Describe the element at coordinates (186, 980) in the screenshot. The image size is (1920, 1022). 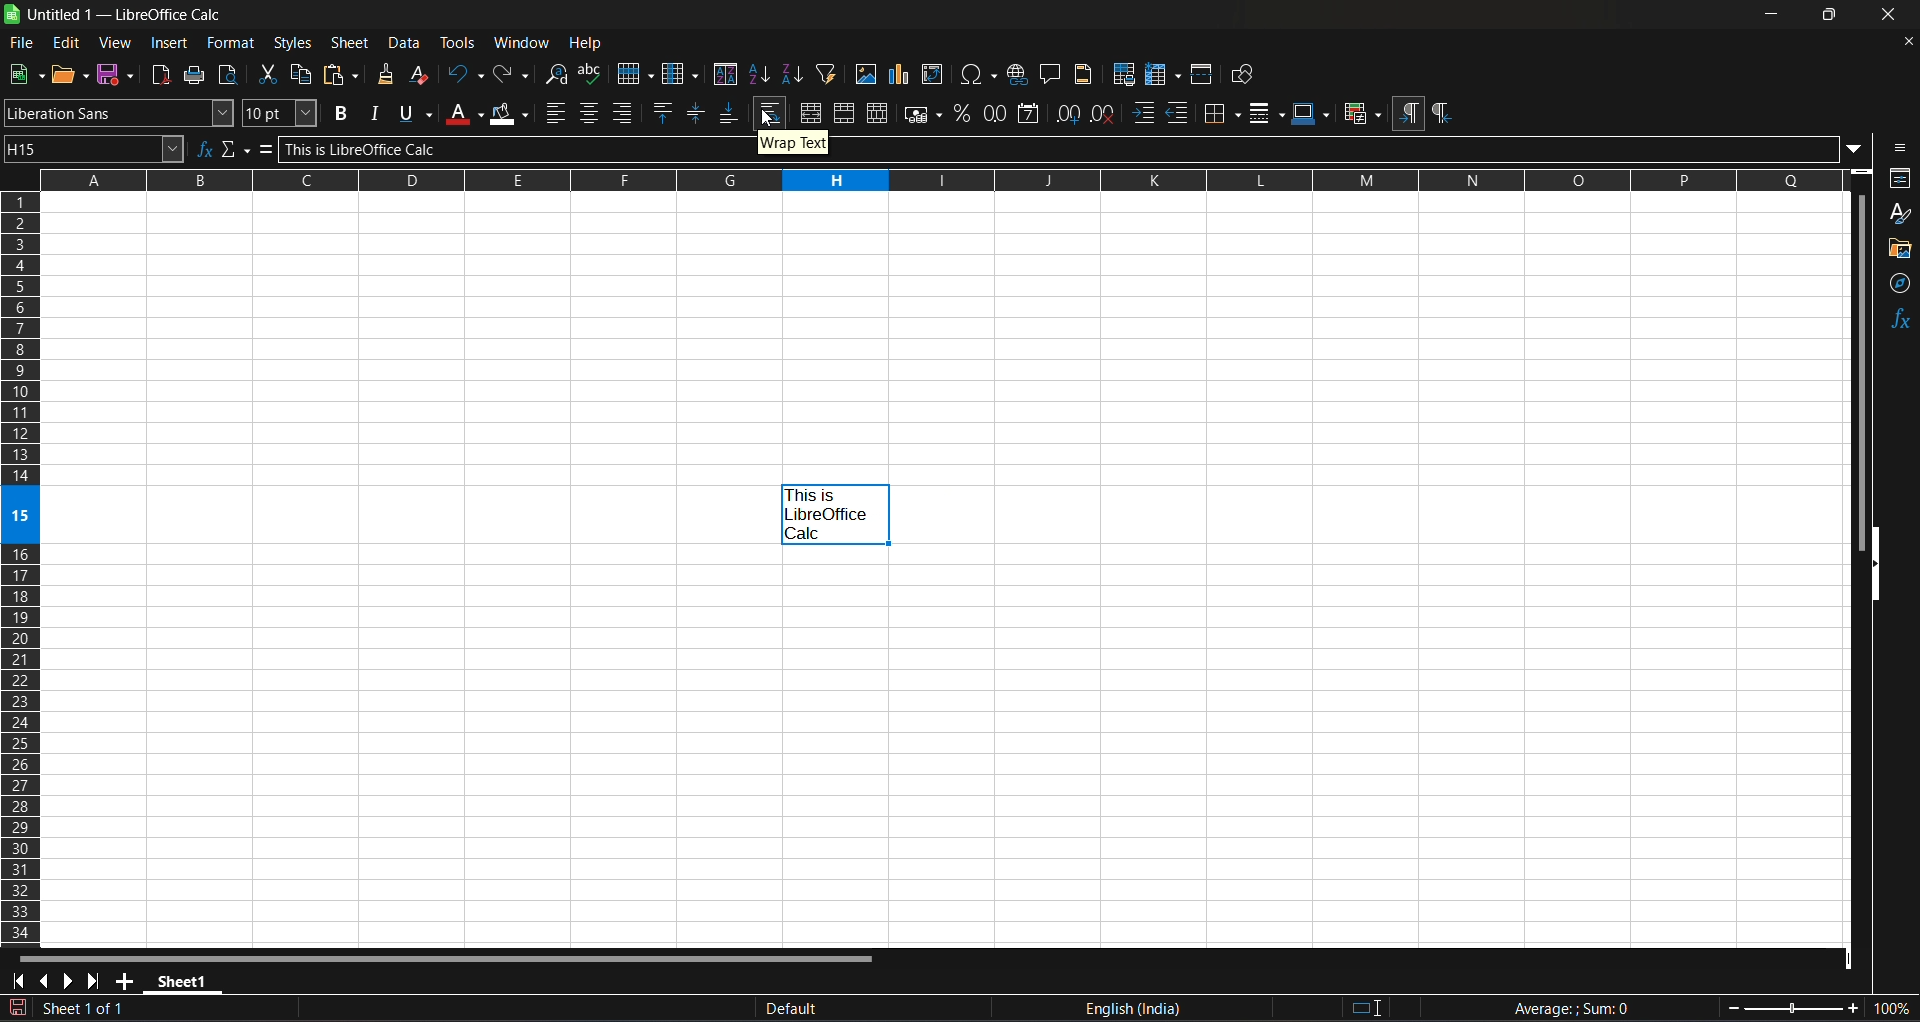
I see `sheet 1` at that location.